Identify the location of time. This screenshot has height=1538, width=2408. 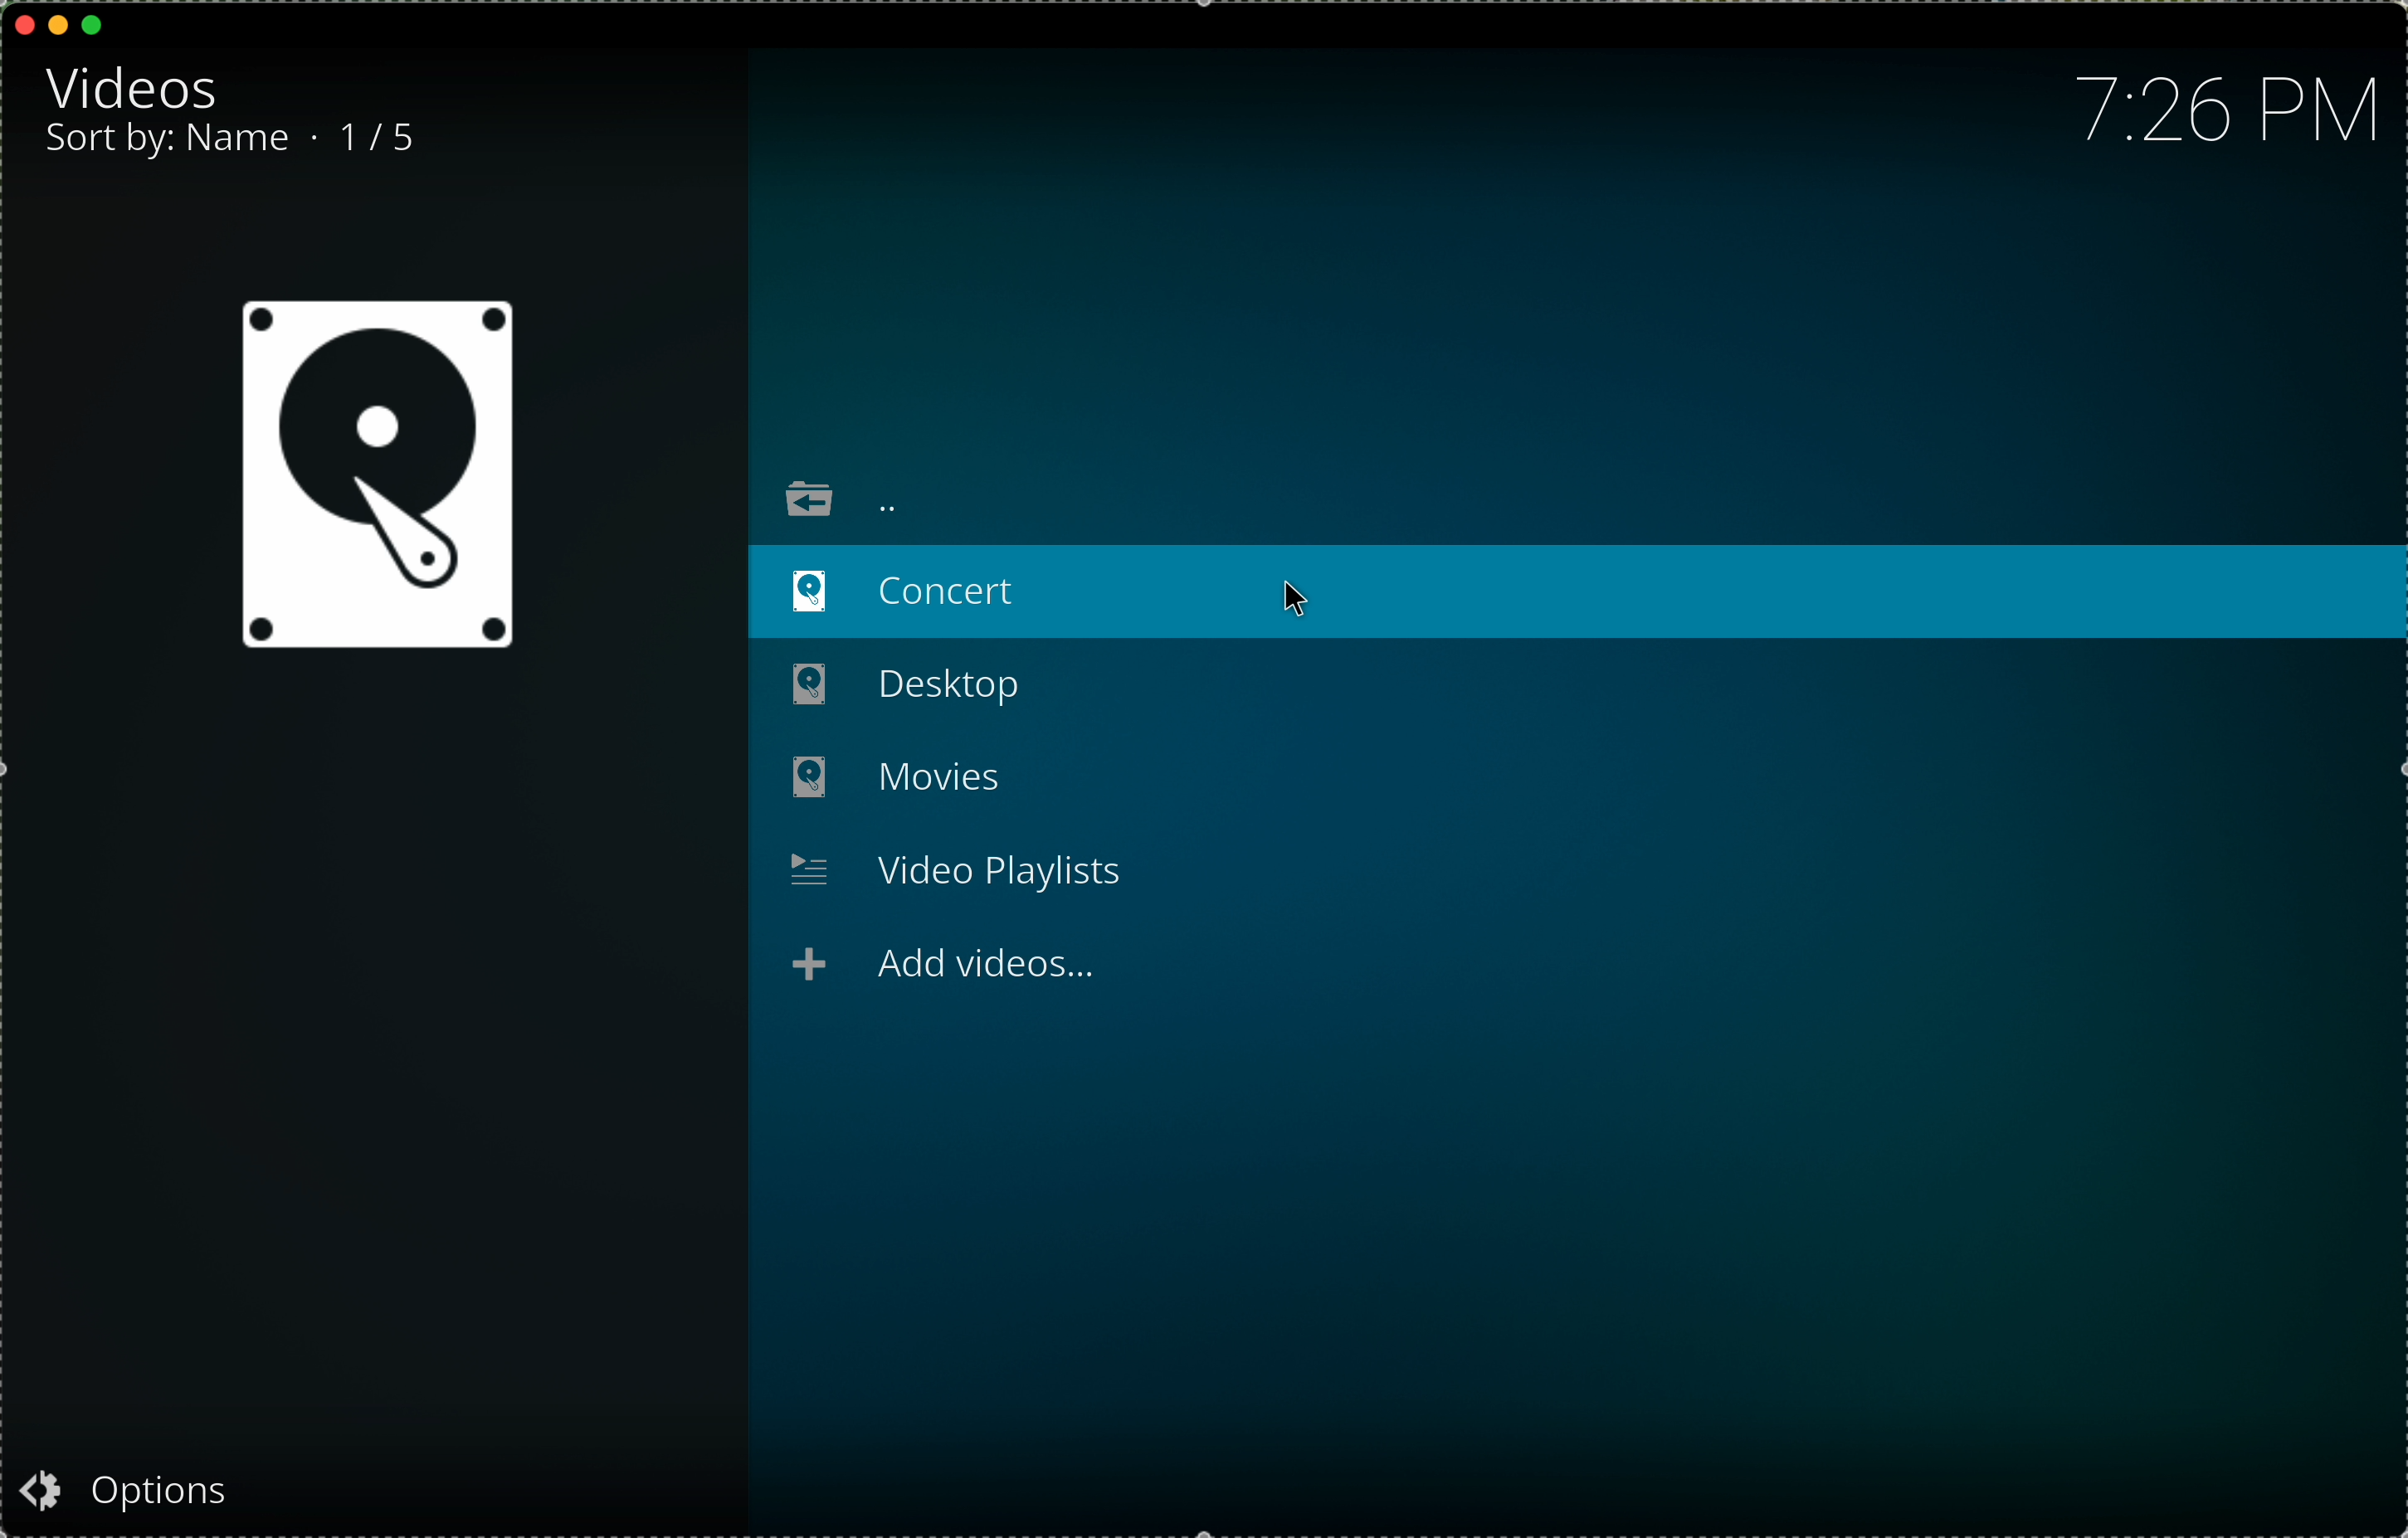
(2219, 116).